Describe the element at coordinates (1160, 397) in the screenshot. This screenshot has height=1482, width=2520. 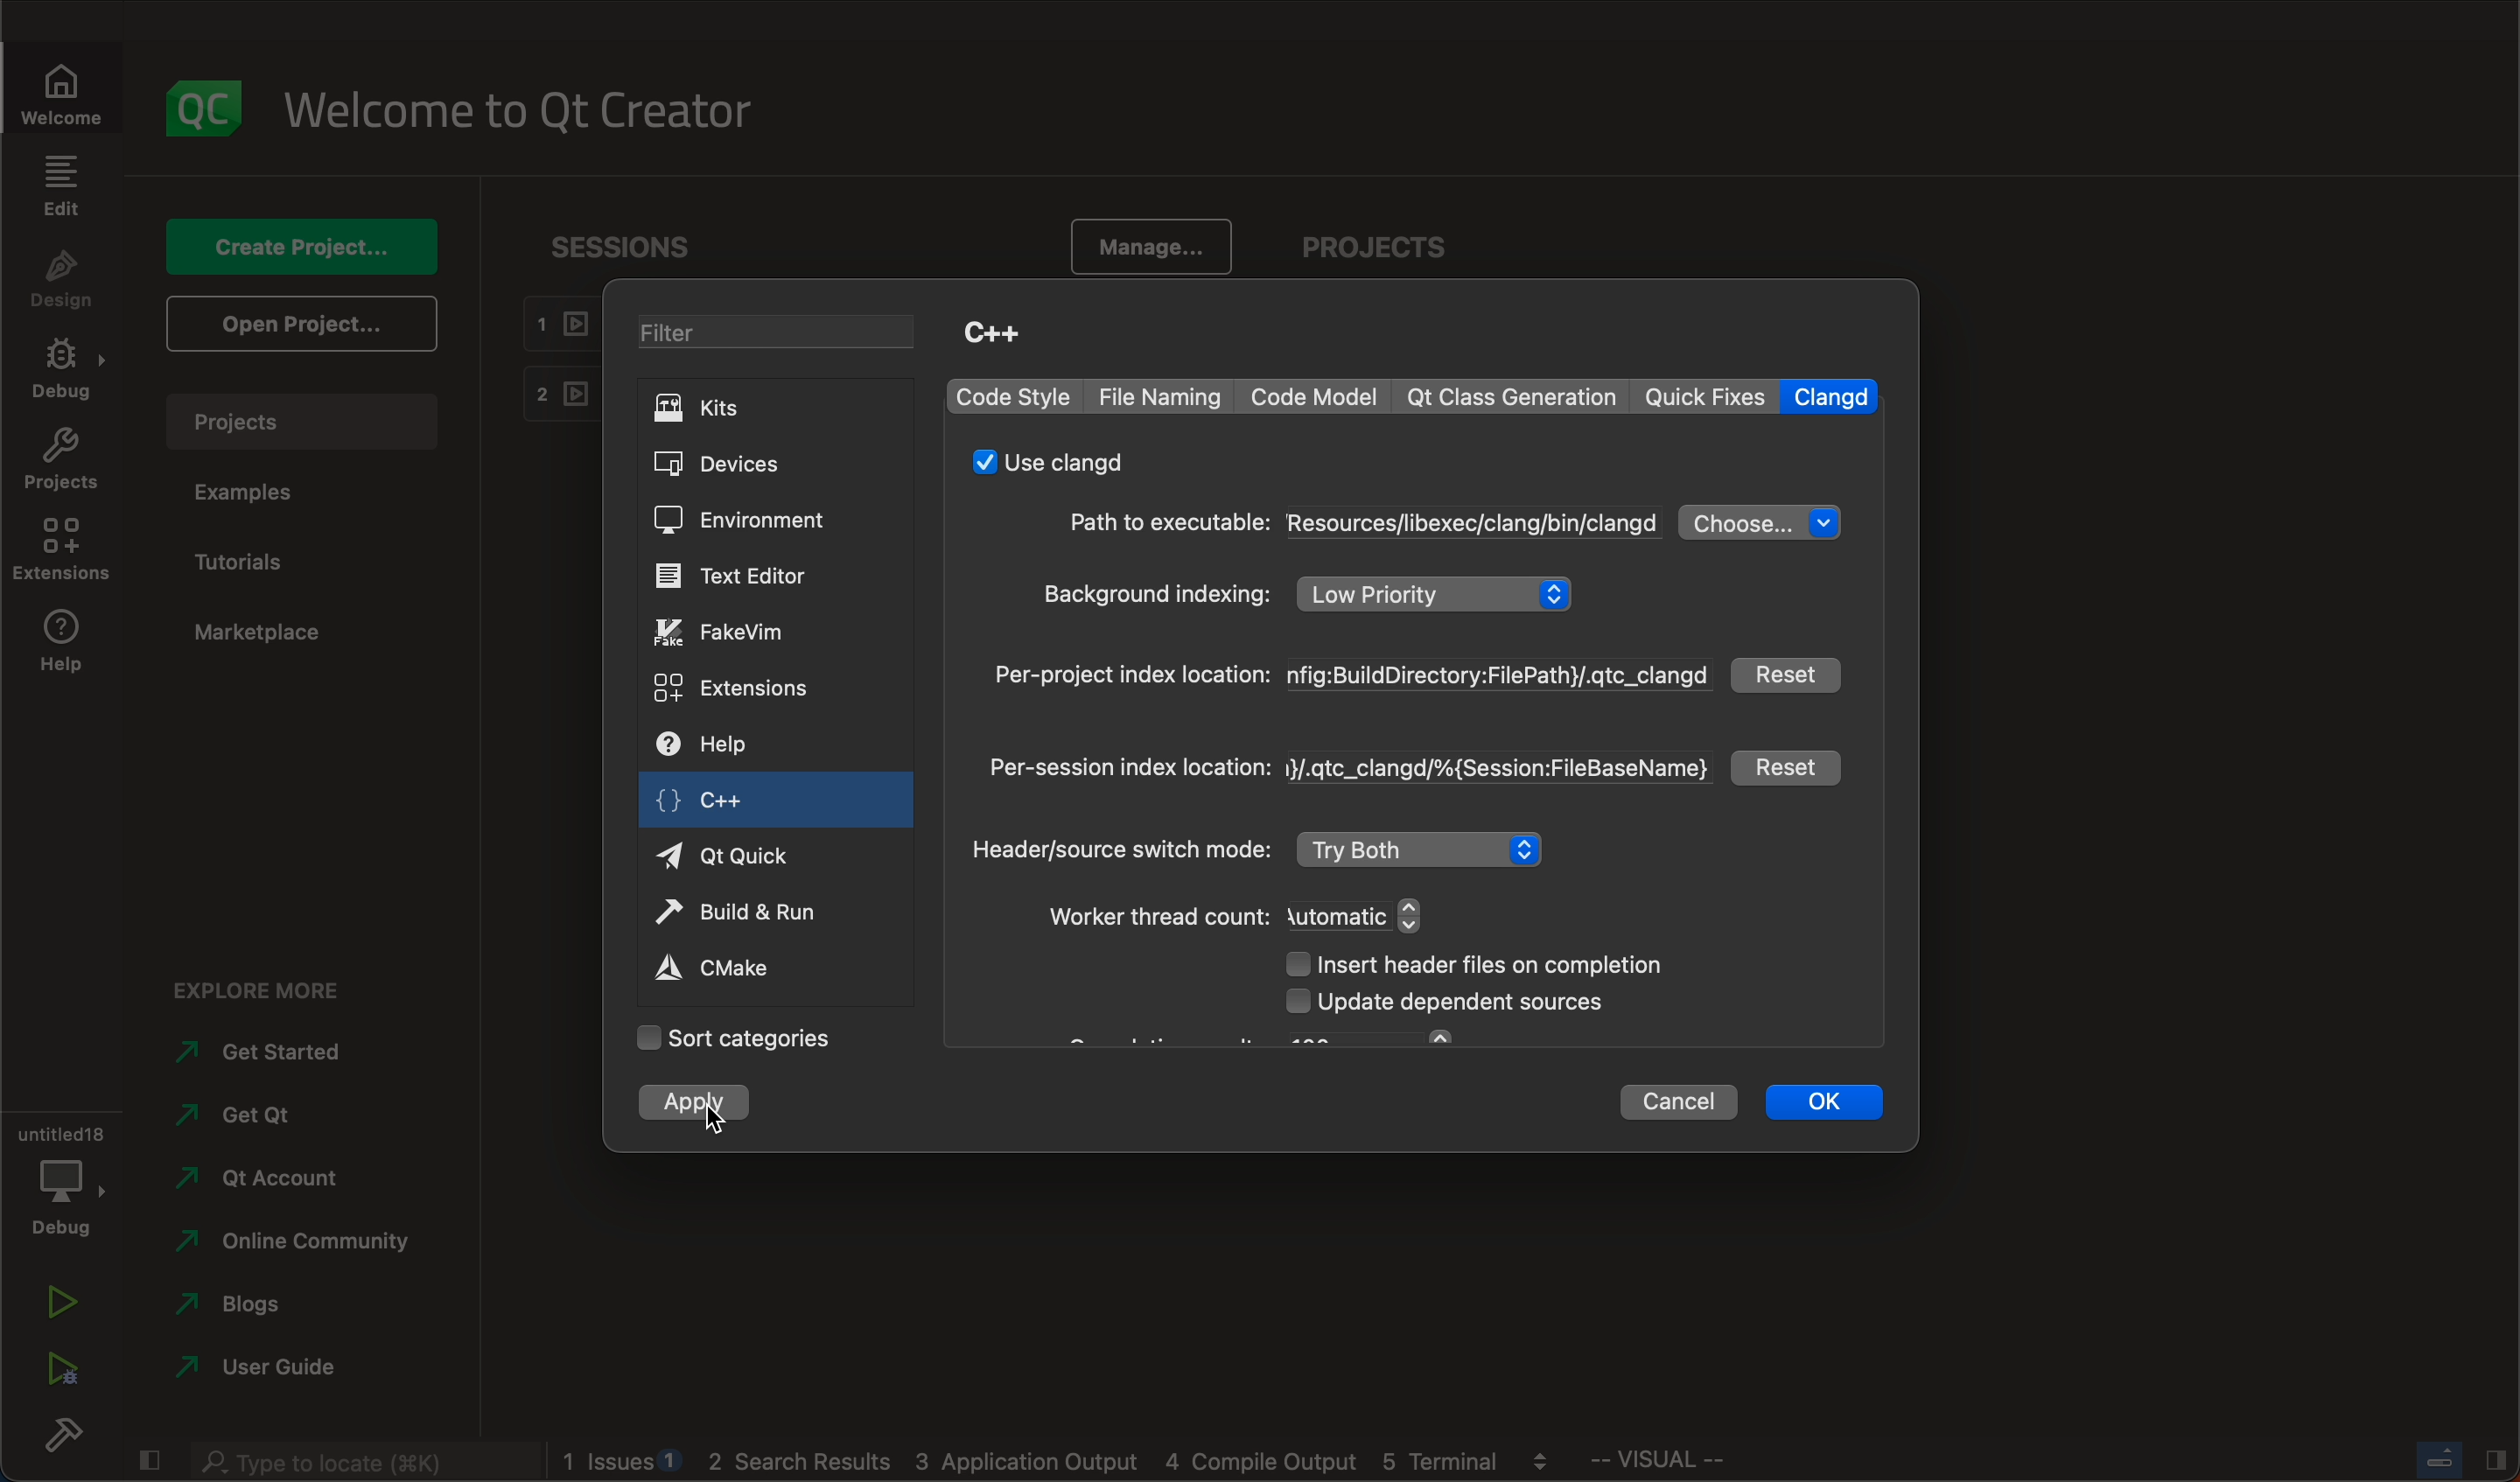
I see `file naming` at that location.